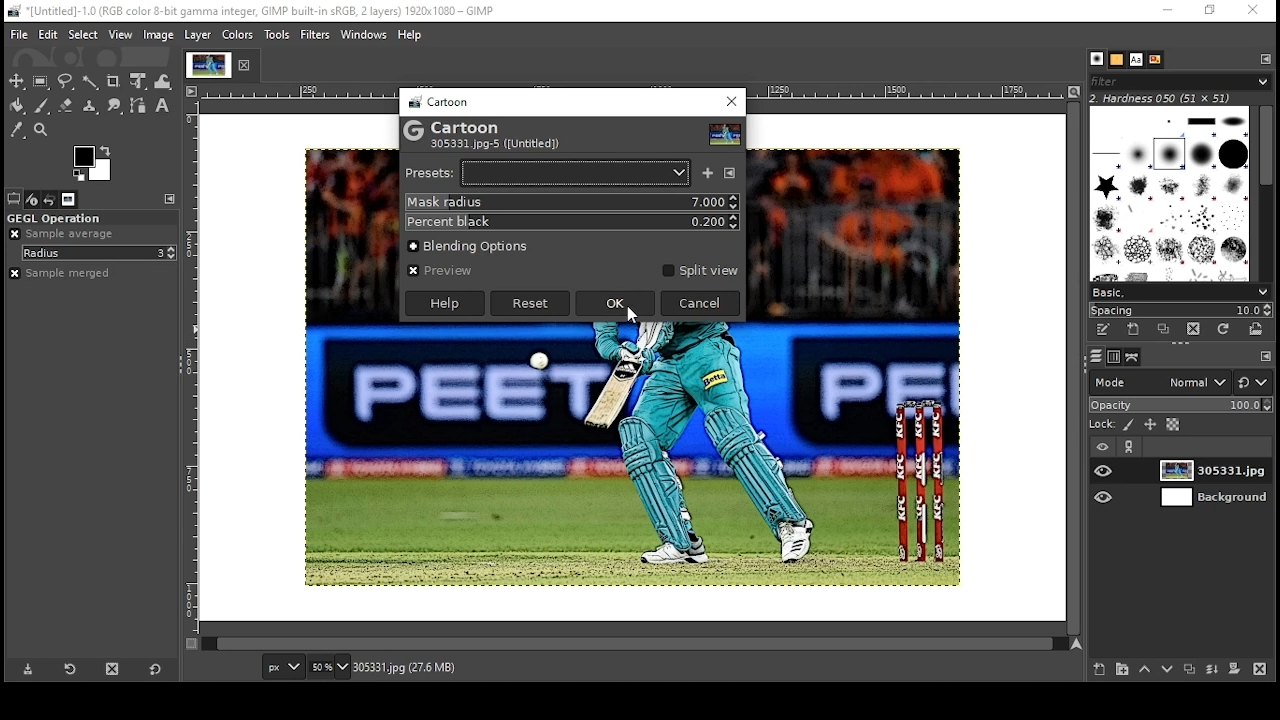 The height and width of the screenshot is (720, 1280). Describe the element at coordinates (1168, 670) in the screenshot. I see `move layer one step down` at that location.